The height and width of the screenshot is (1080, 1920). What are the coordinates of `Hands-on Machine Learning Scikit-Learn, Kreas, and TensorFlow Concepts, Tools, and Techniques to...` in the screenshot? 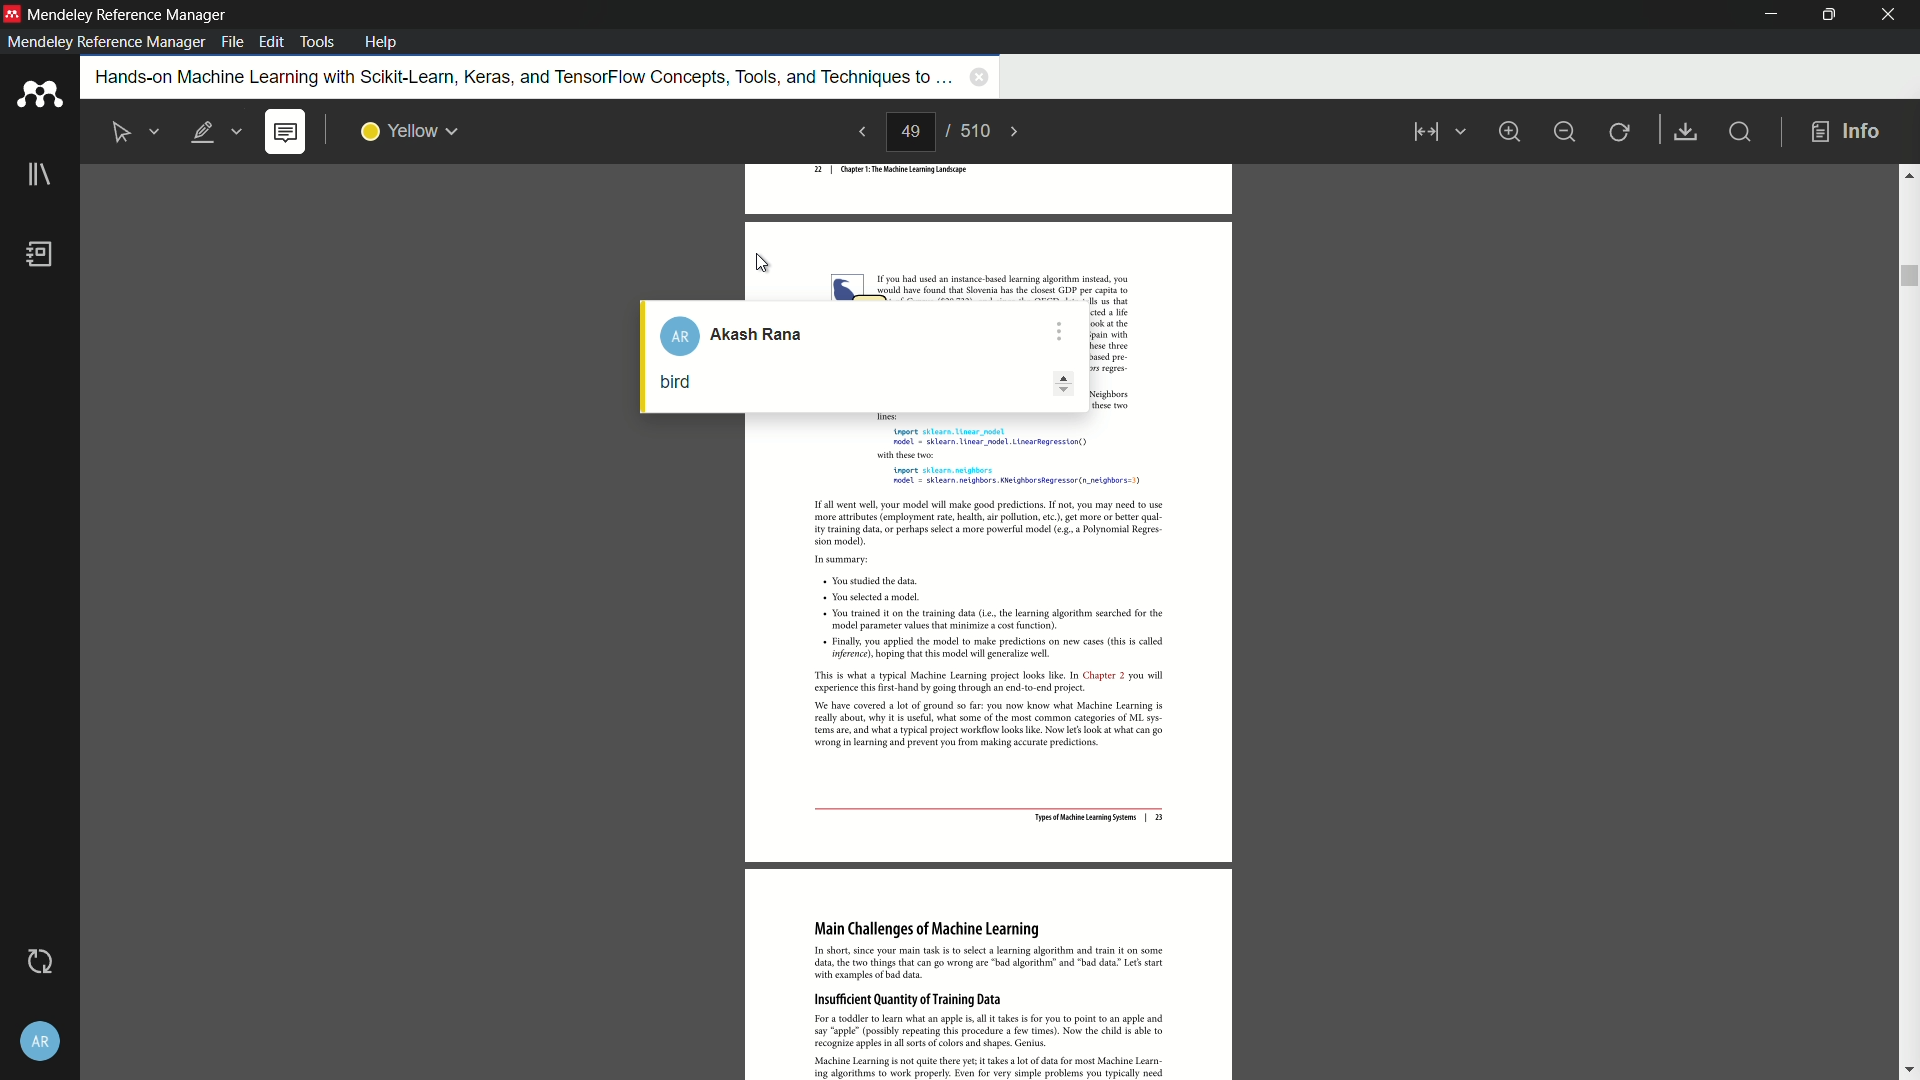 It's located at (512, 77).